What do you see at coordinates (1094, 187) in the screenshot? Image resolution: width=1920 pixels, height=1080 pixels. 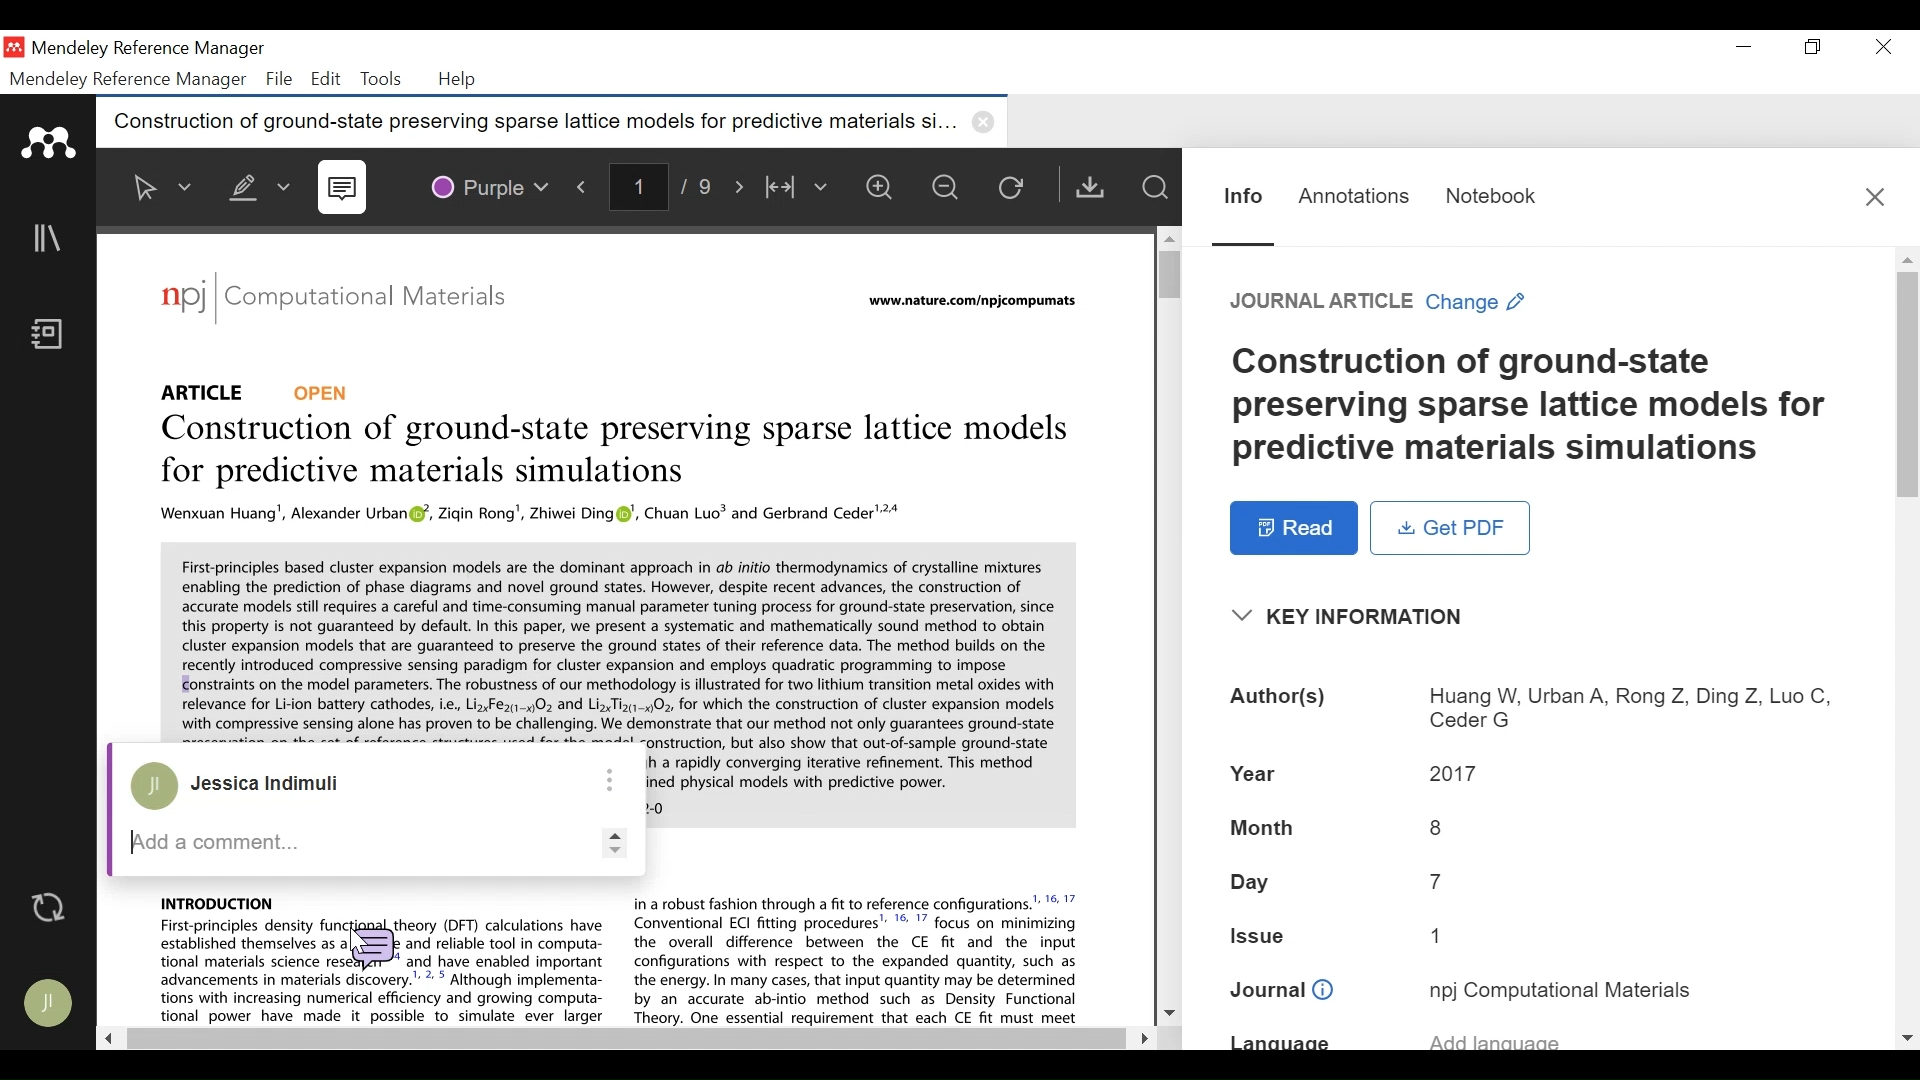 I see `Get PDF` at bounding box center [1094, 187].